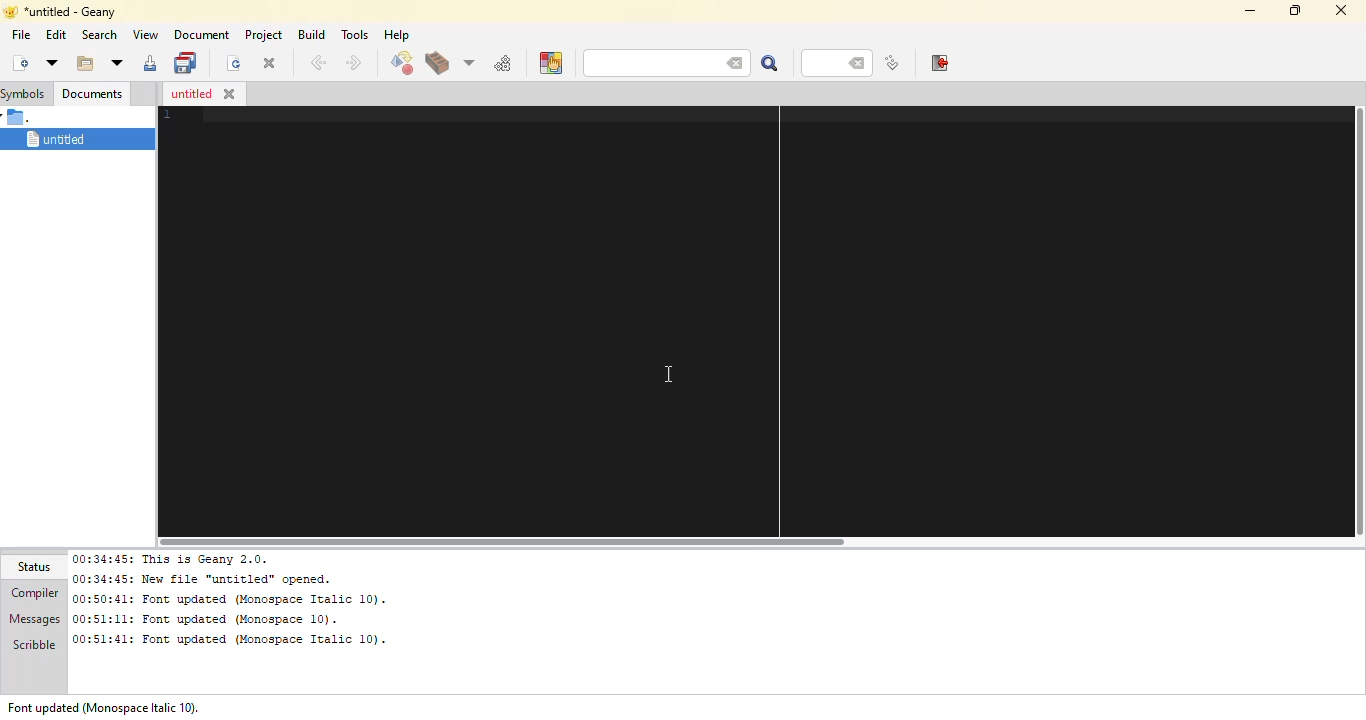 The image size is (1366, 720). Describe the element at coordinates (189, 94) in the screenshot. I see `untitled` at that location.